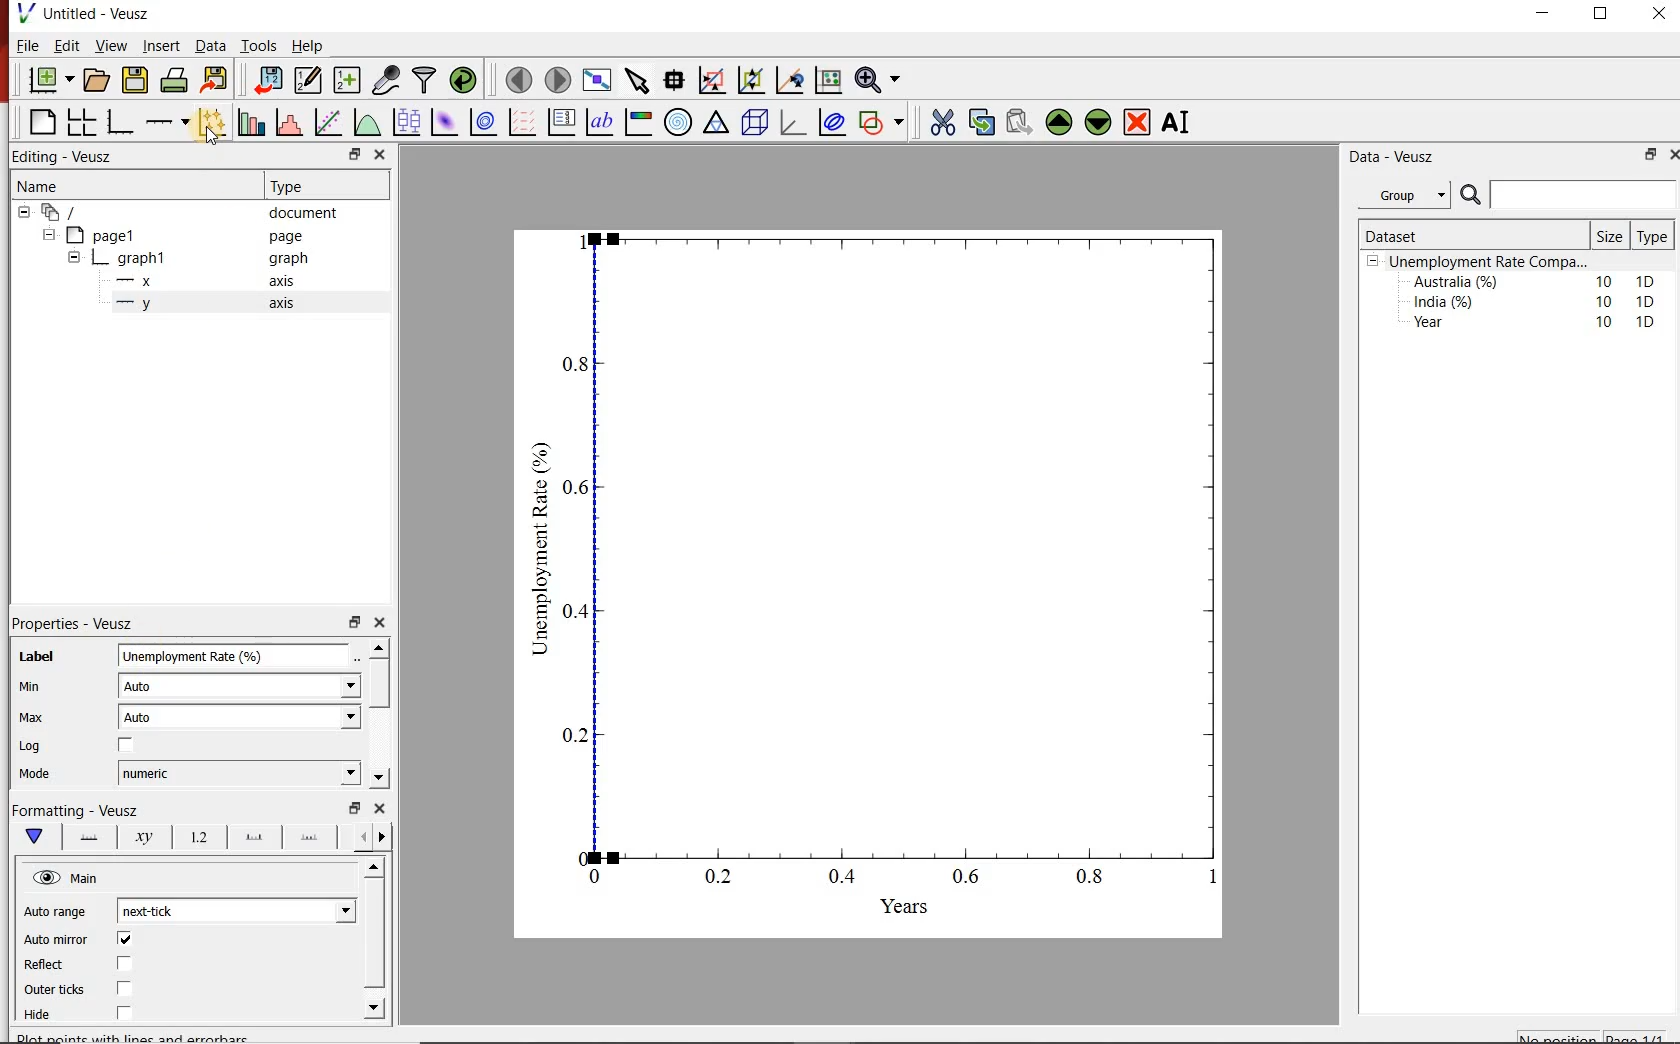 This screenshot has width=1680, height=1044. I want to click on Auto mirror, so click(58, 940).